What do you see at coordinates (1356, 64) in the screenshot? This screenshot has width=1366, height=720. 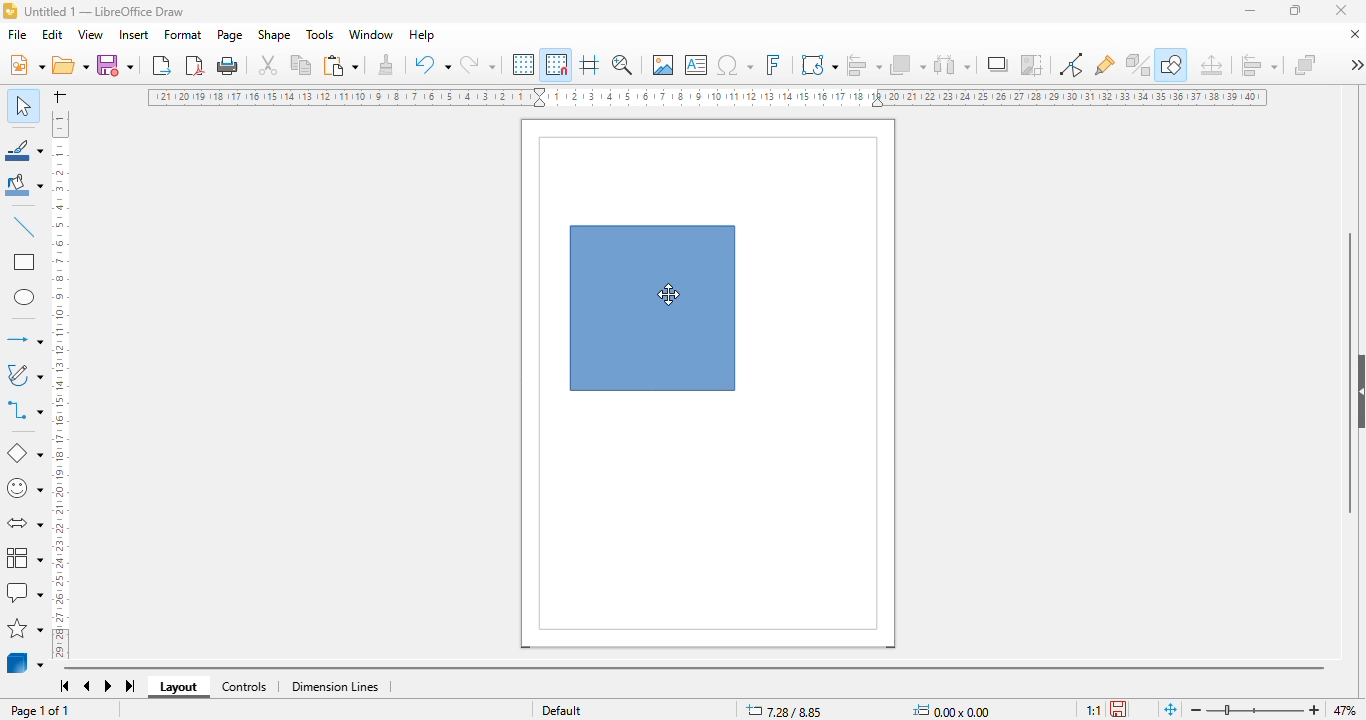 I see `more options` at bounding box center [1356, 64].